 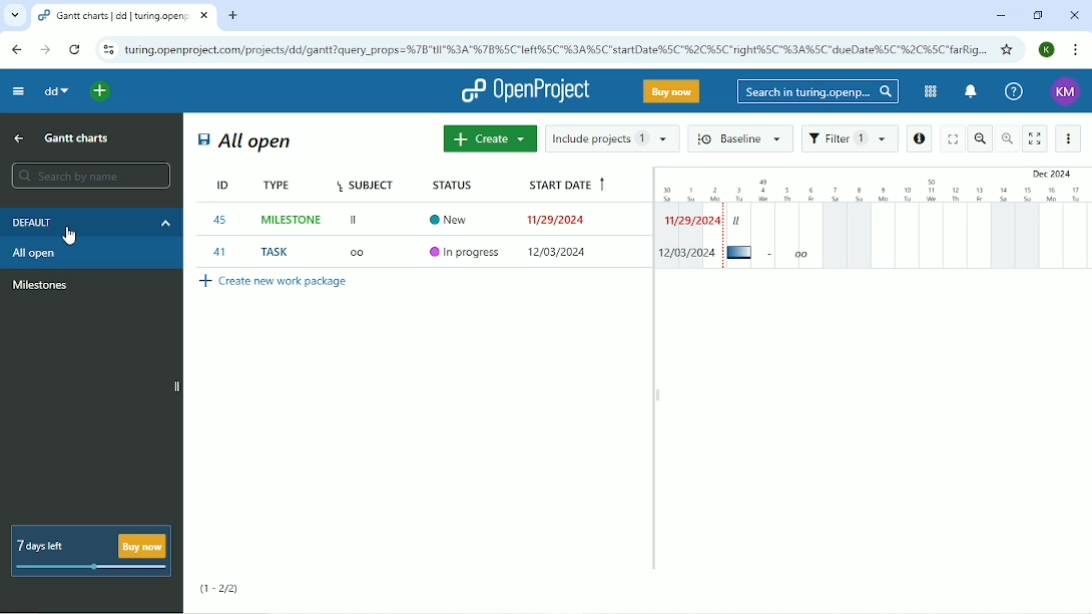 I want to click on Baseline, so click(x=742, y=138).